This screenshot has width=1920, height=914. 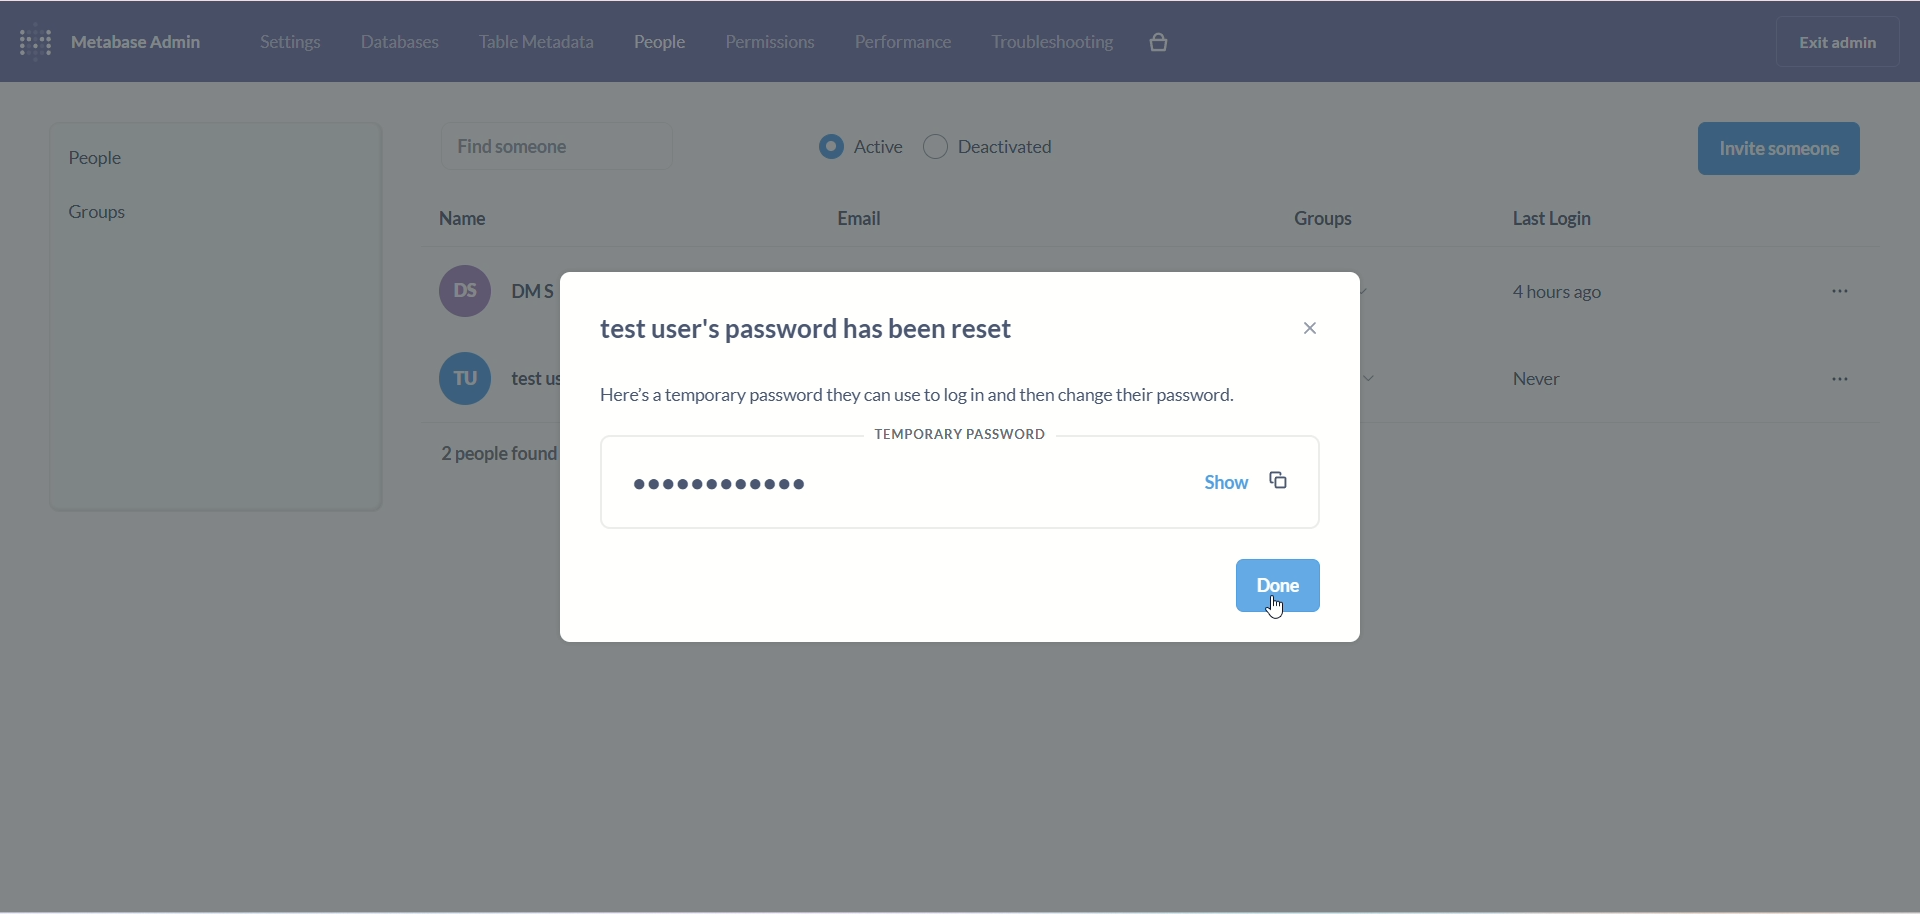 I want to click on show, so click(x=1231, y=484).